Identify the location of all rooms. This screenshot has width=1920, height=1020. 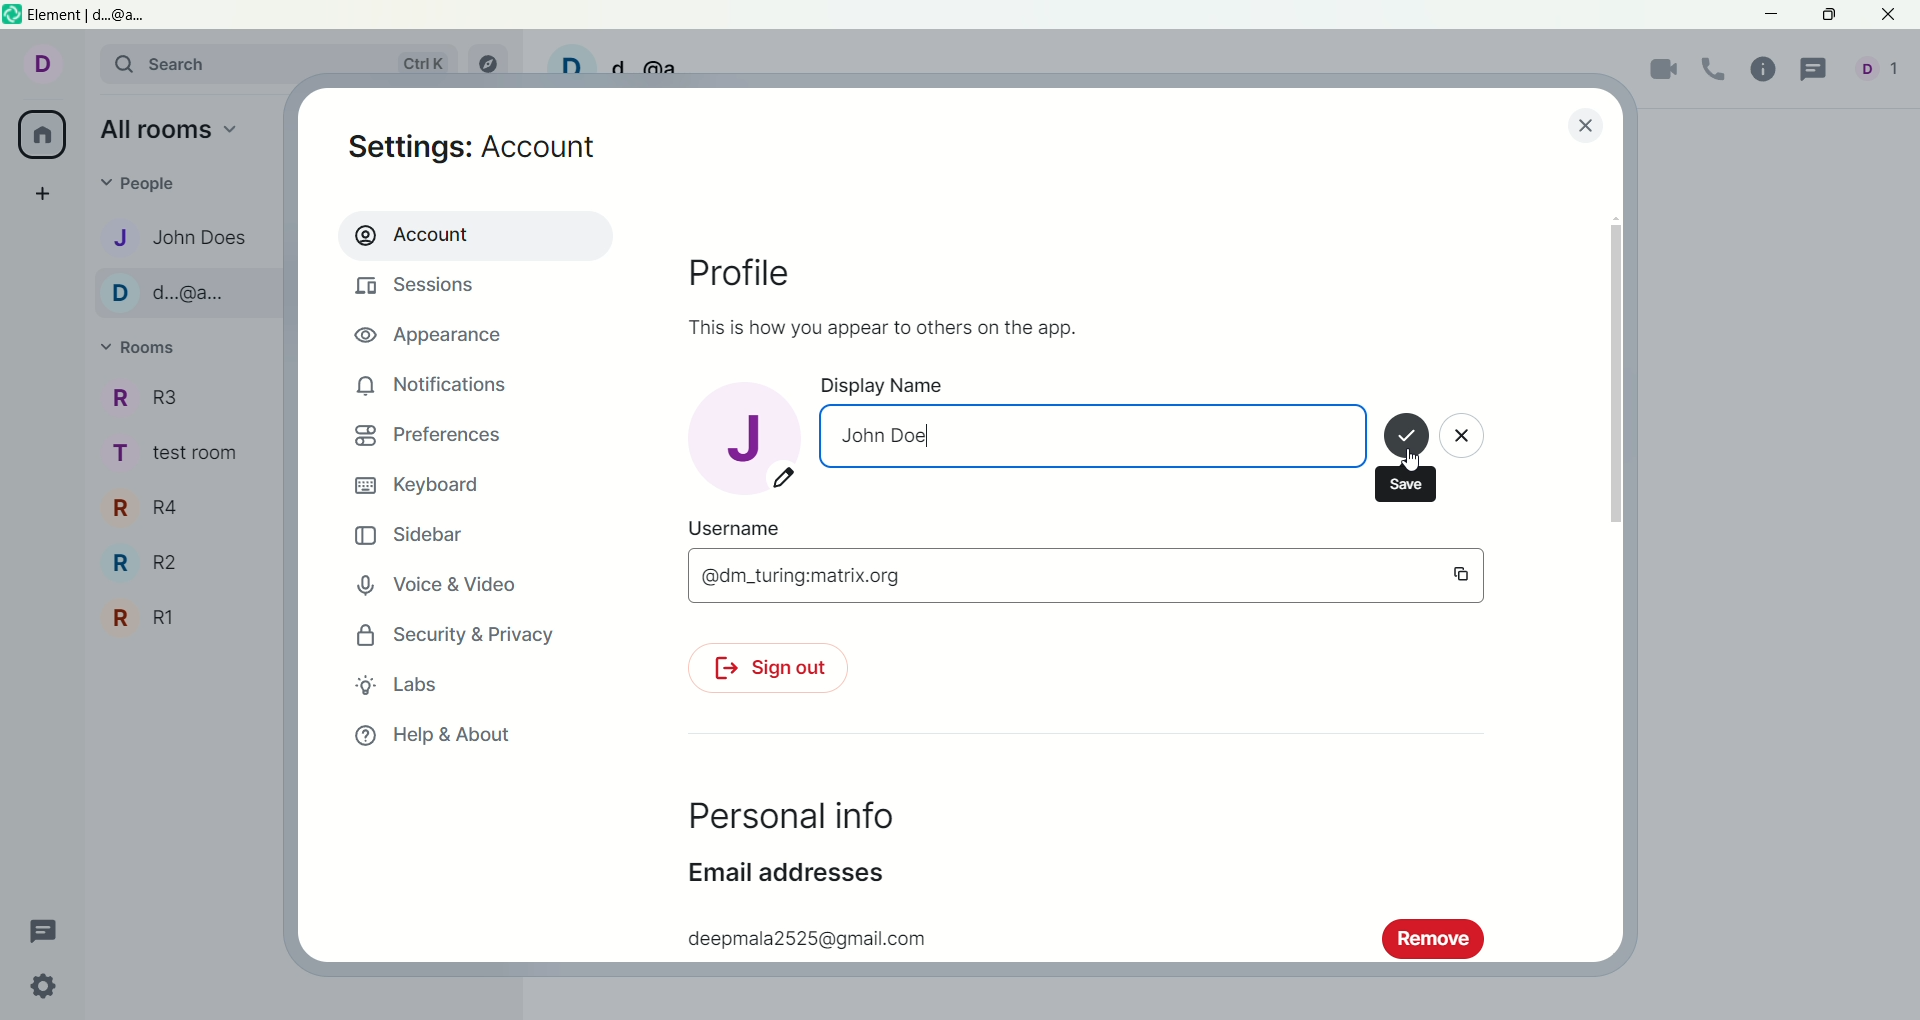
(171, 133).